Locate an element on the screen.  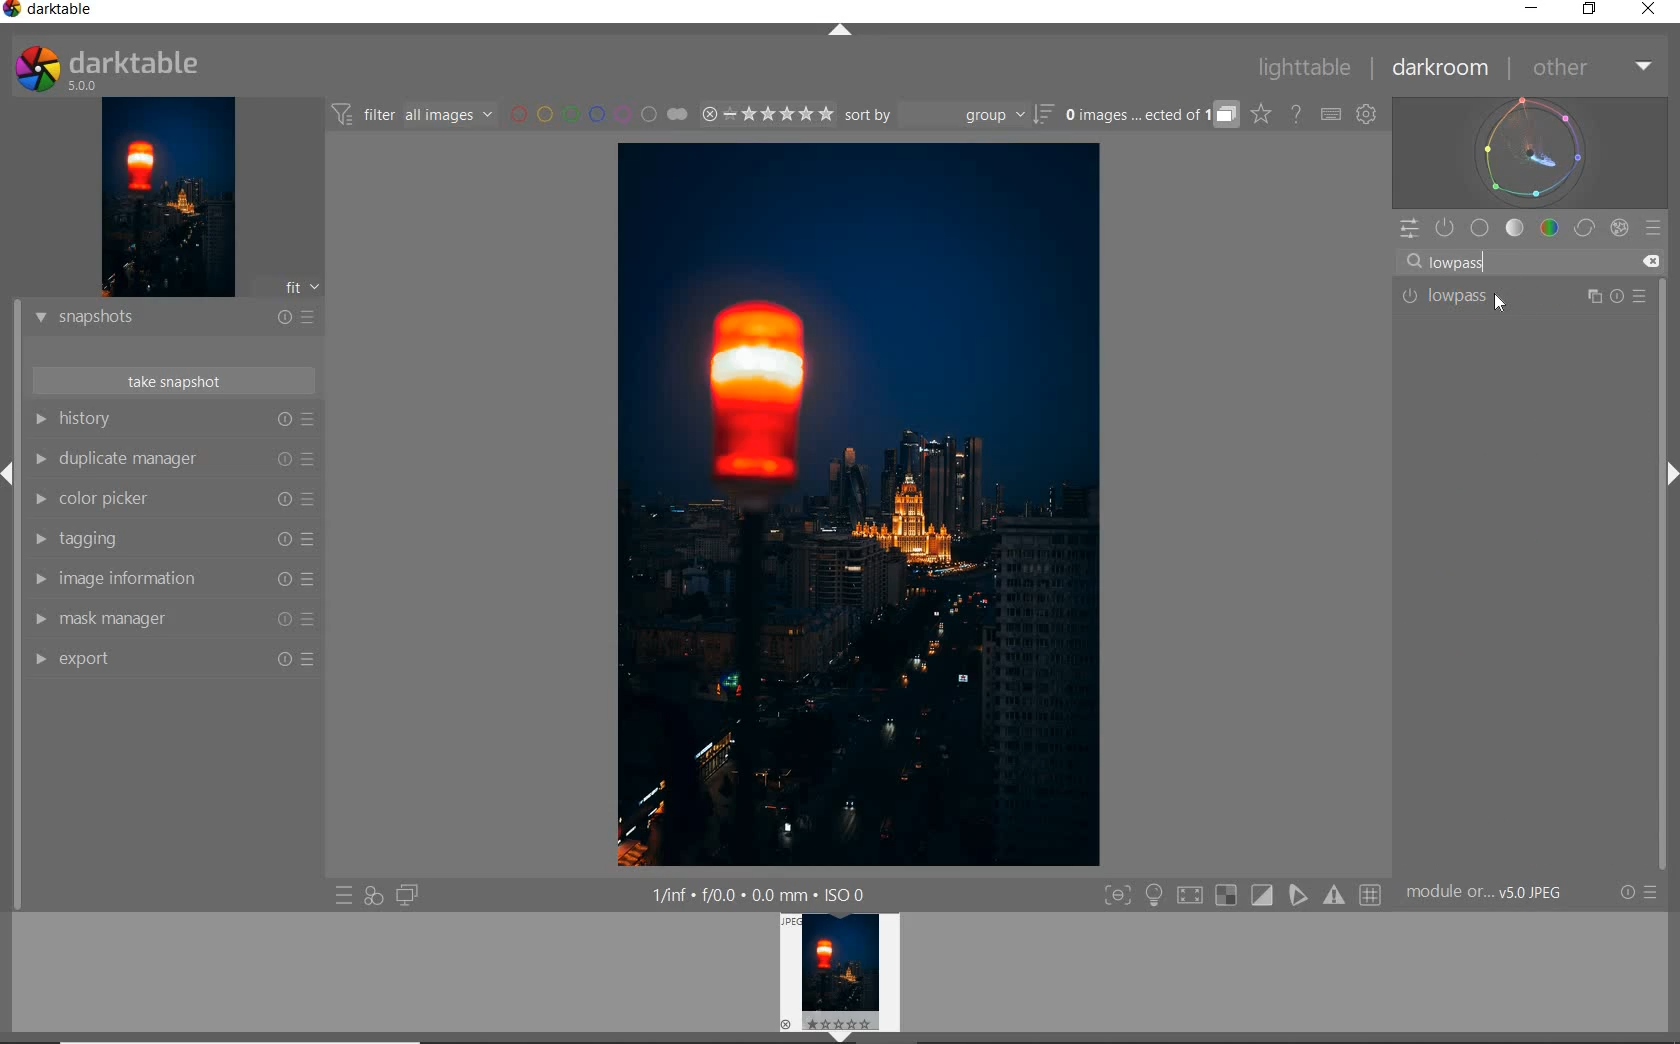
SCROLLBAR is located at coordinates (1670, 568).